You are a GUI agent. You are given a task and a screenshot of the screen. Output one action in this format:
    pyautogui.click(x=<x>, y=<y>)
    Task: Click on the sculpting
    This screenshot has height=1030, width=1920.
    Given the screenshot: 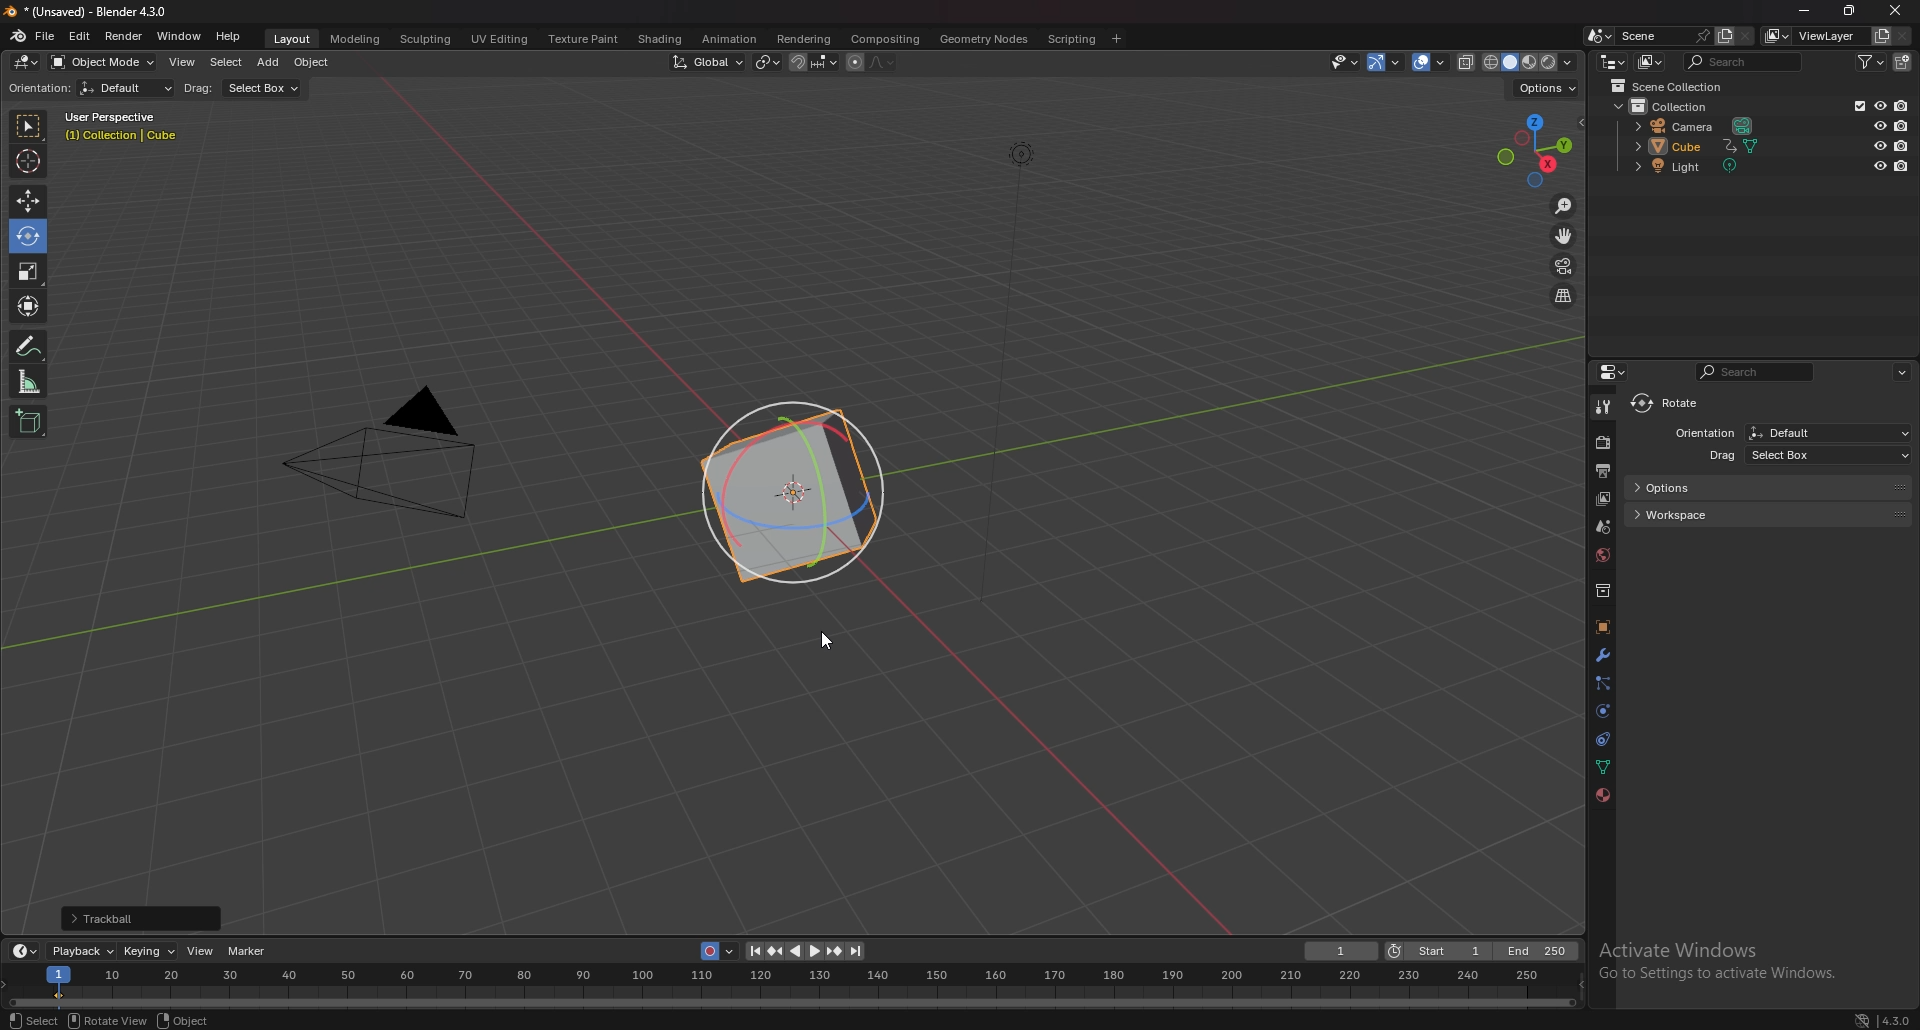 What is the action you would take?
    pyautogui.click(x=428, y=39)
    